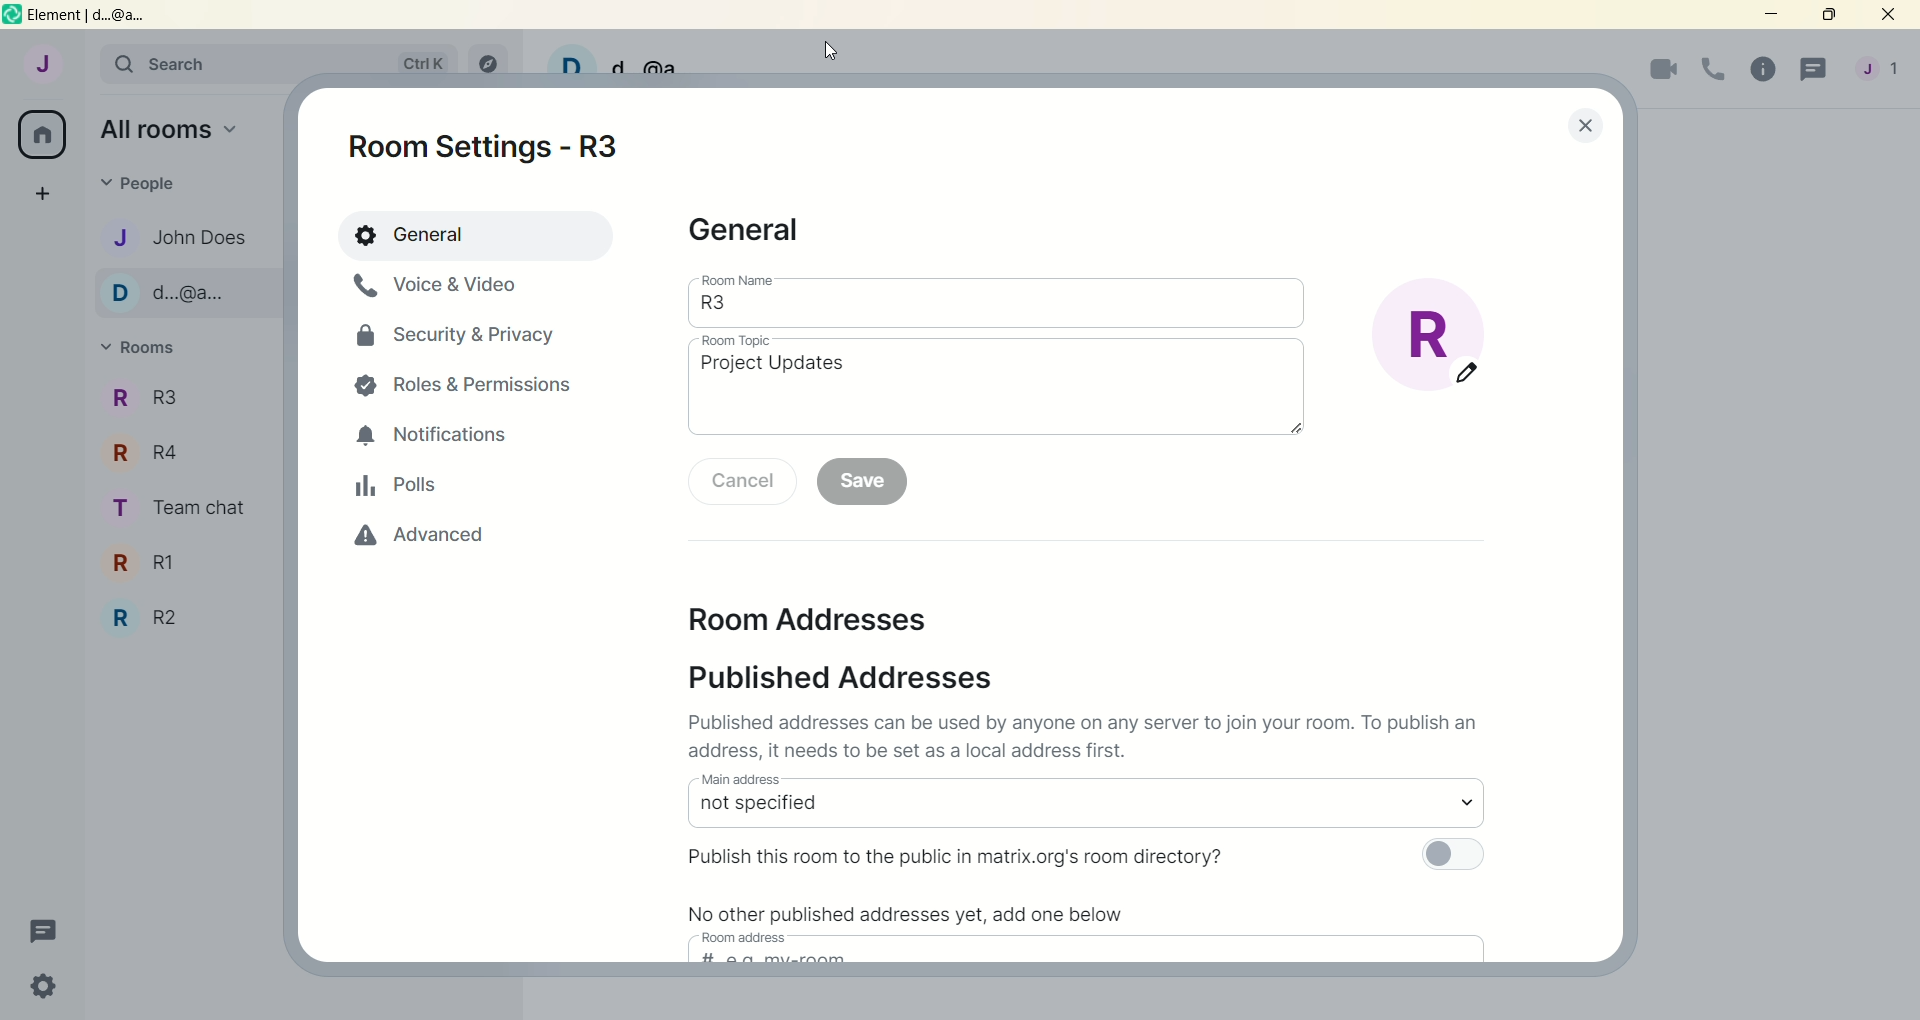 This screenshot has width=1920, height=1020. I want to click on room topic, so click(734, 341).